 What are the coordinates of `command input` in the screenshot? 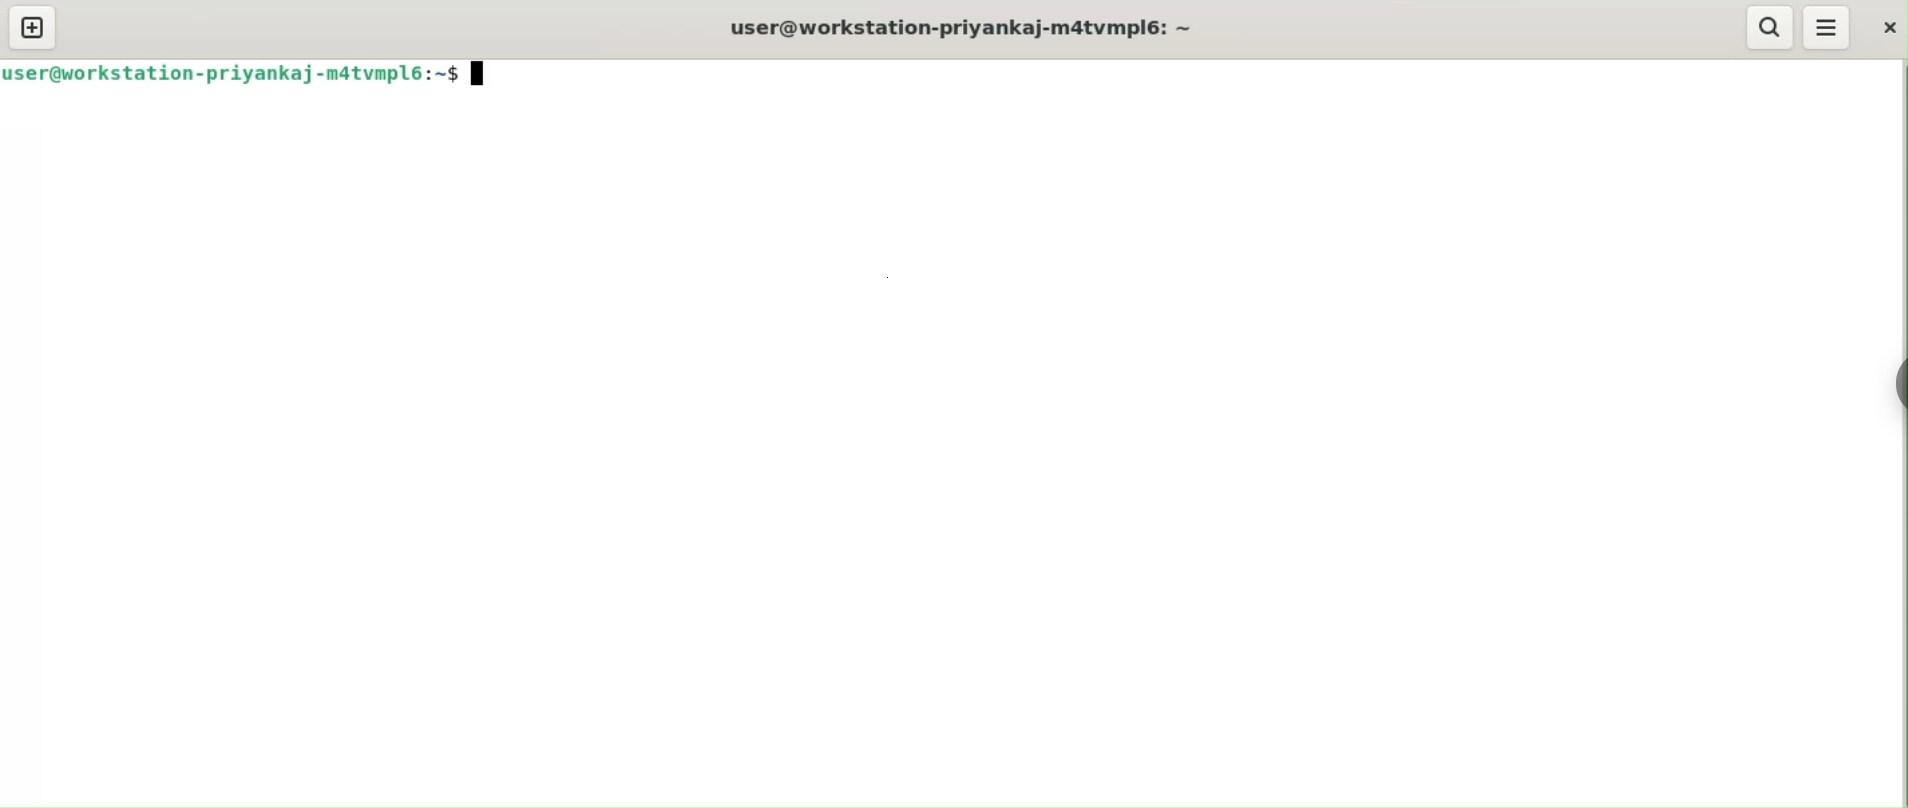 It's located at (1196, 74).